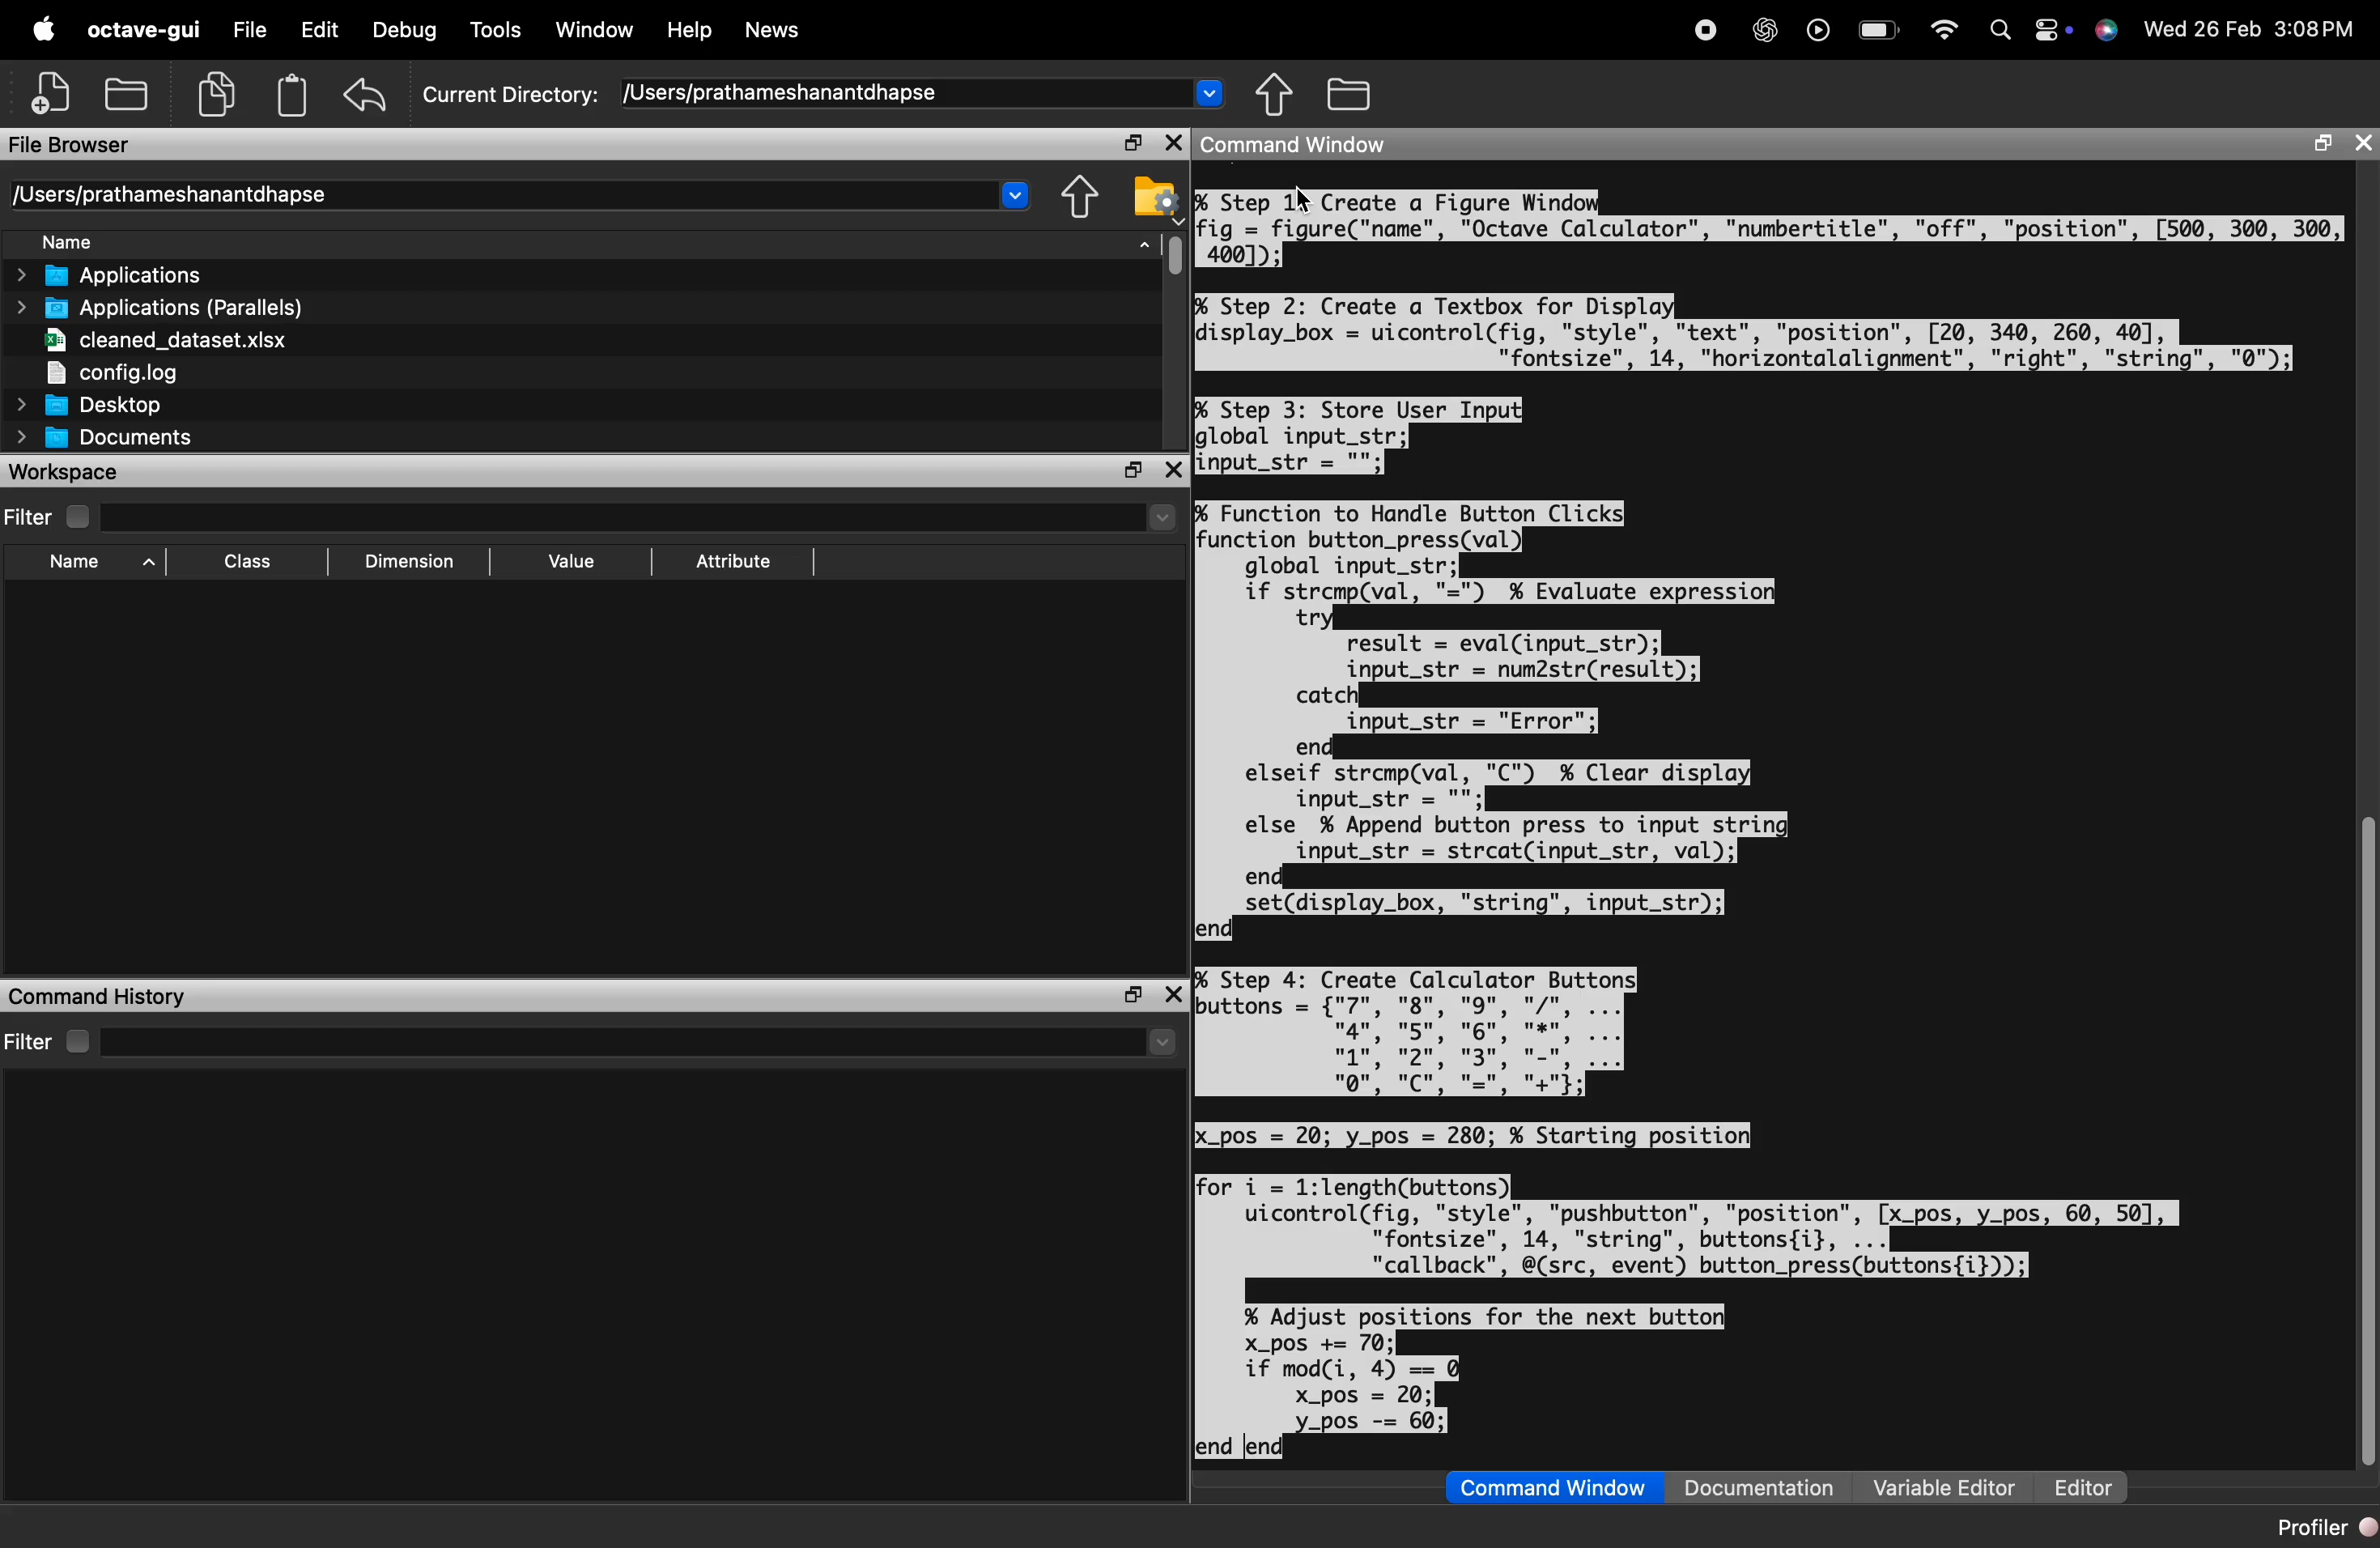 Image resolution: width=2380 pixels, height=1548 pixels. Describe the element at coordinates (46, 93) in the screenshot. I see `New script` at that location.